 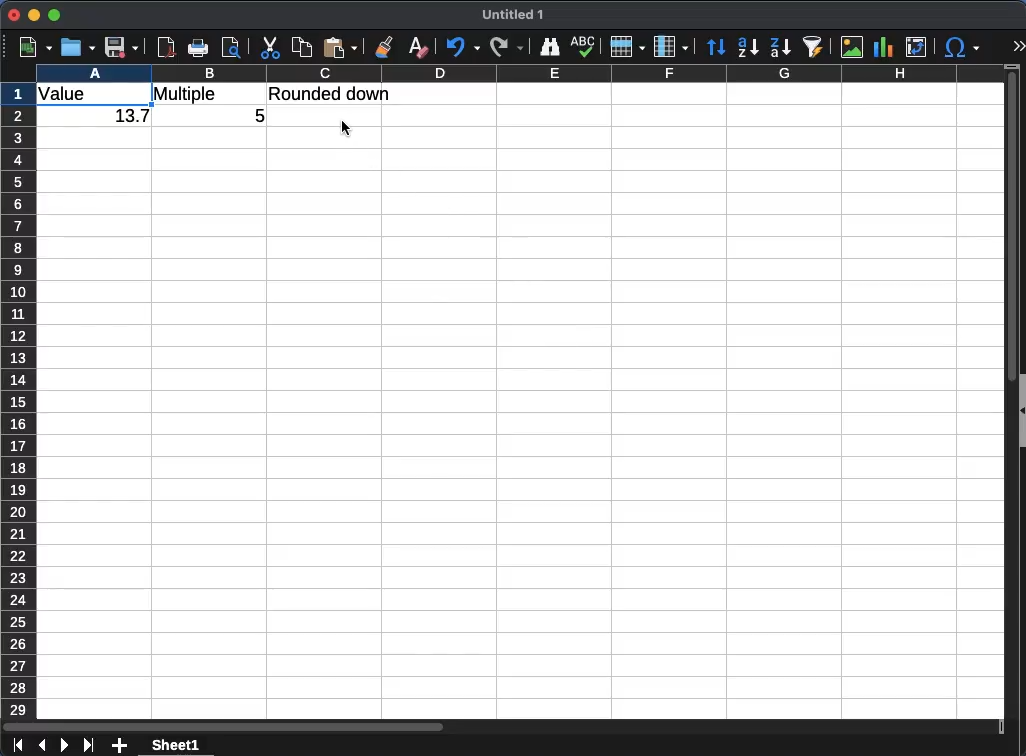 What do you see at coordinates (883, 47) in the screenshot?
I see `chart` at bounding box center [883, 47].